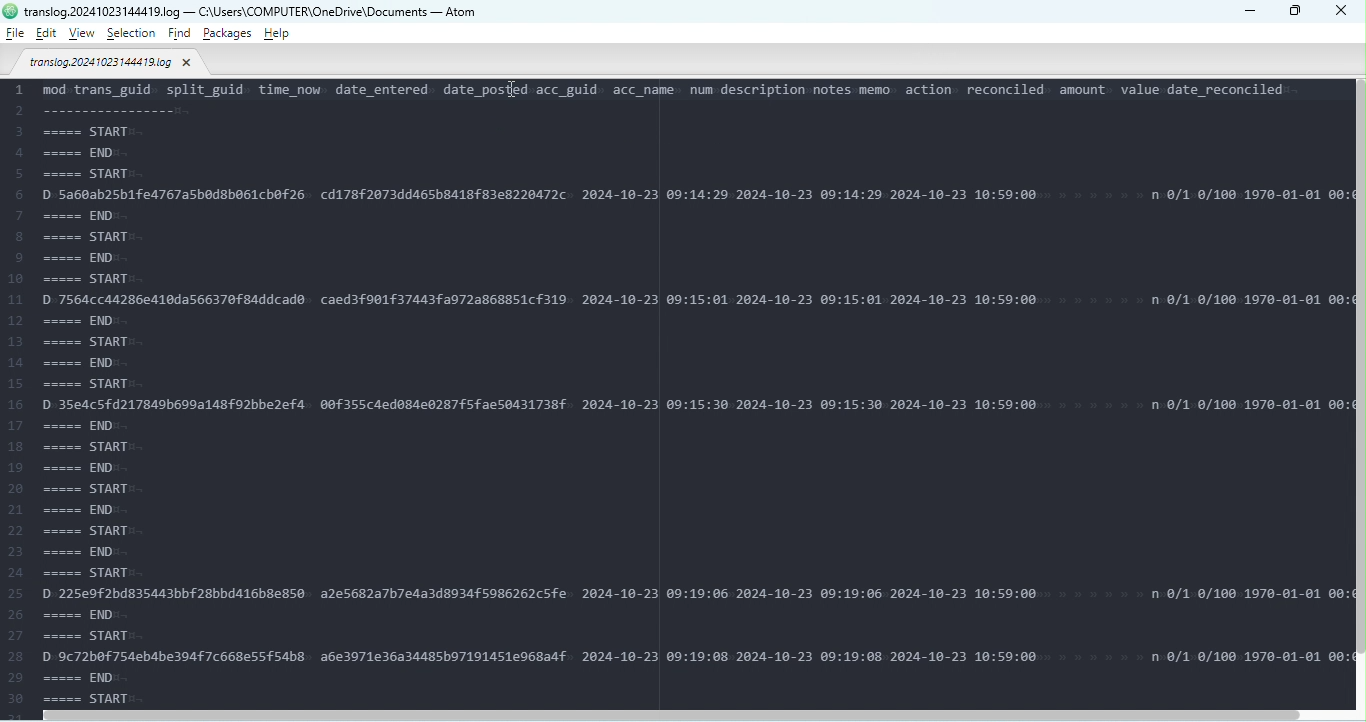  What do you see at coordinates (1296, 12) in the screenshot?
I see `Maximize` at bounding box center [1296, 12].